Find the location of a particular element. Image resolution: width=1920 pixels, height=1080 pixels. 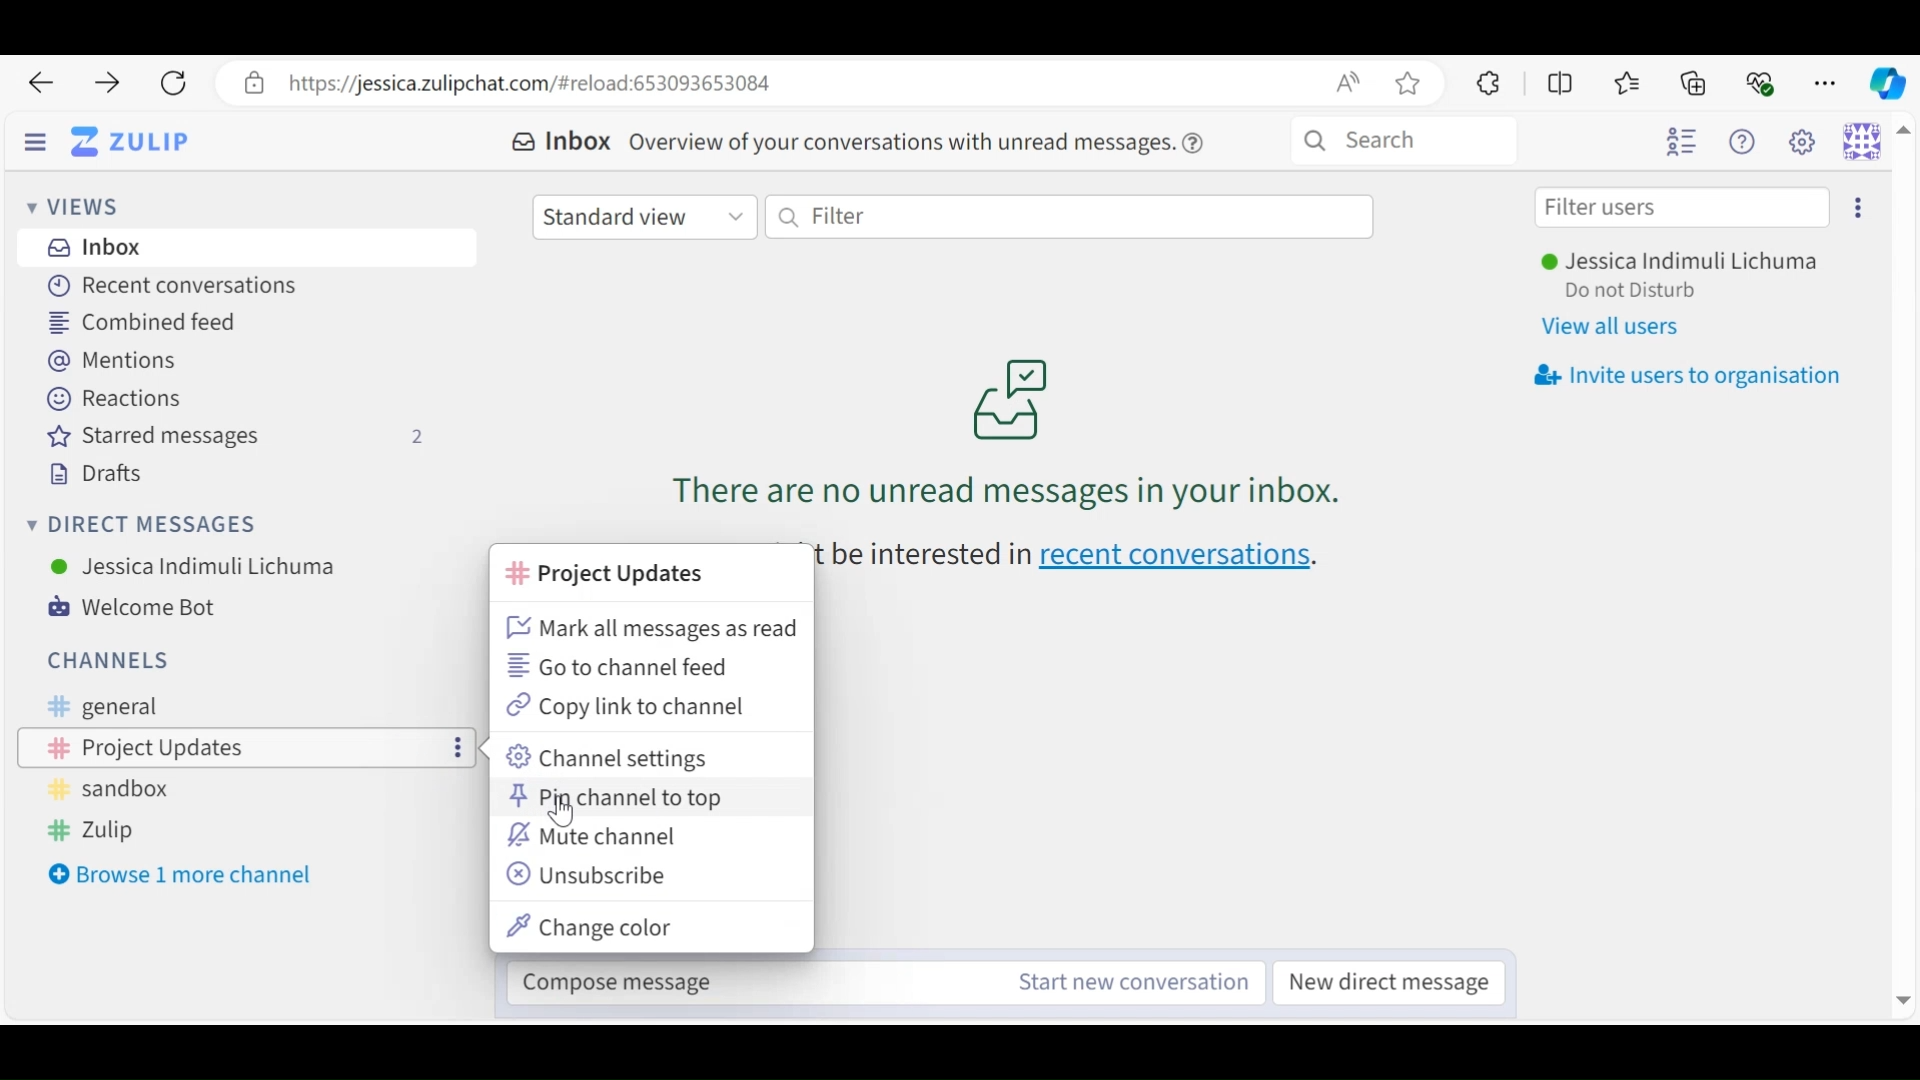

Filter is located at coordinates (1069, 215).